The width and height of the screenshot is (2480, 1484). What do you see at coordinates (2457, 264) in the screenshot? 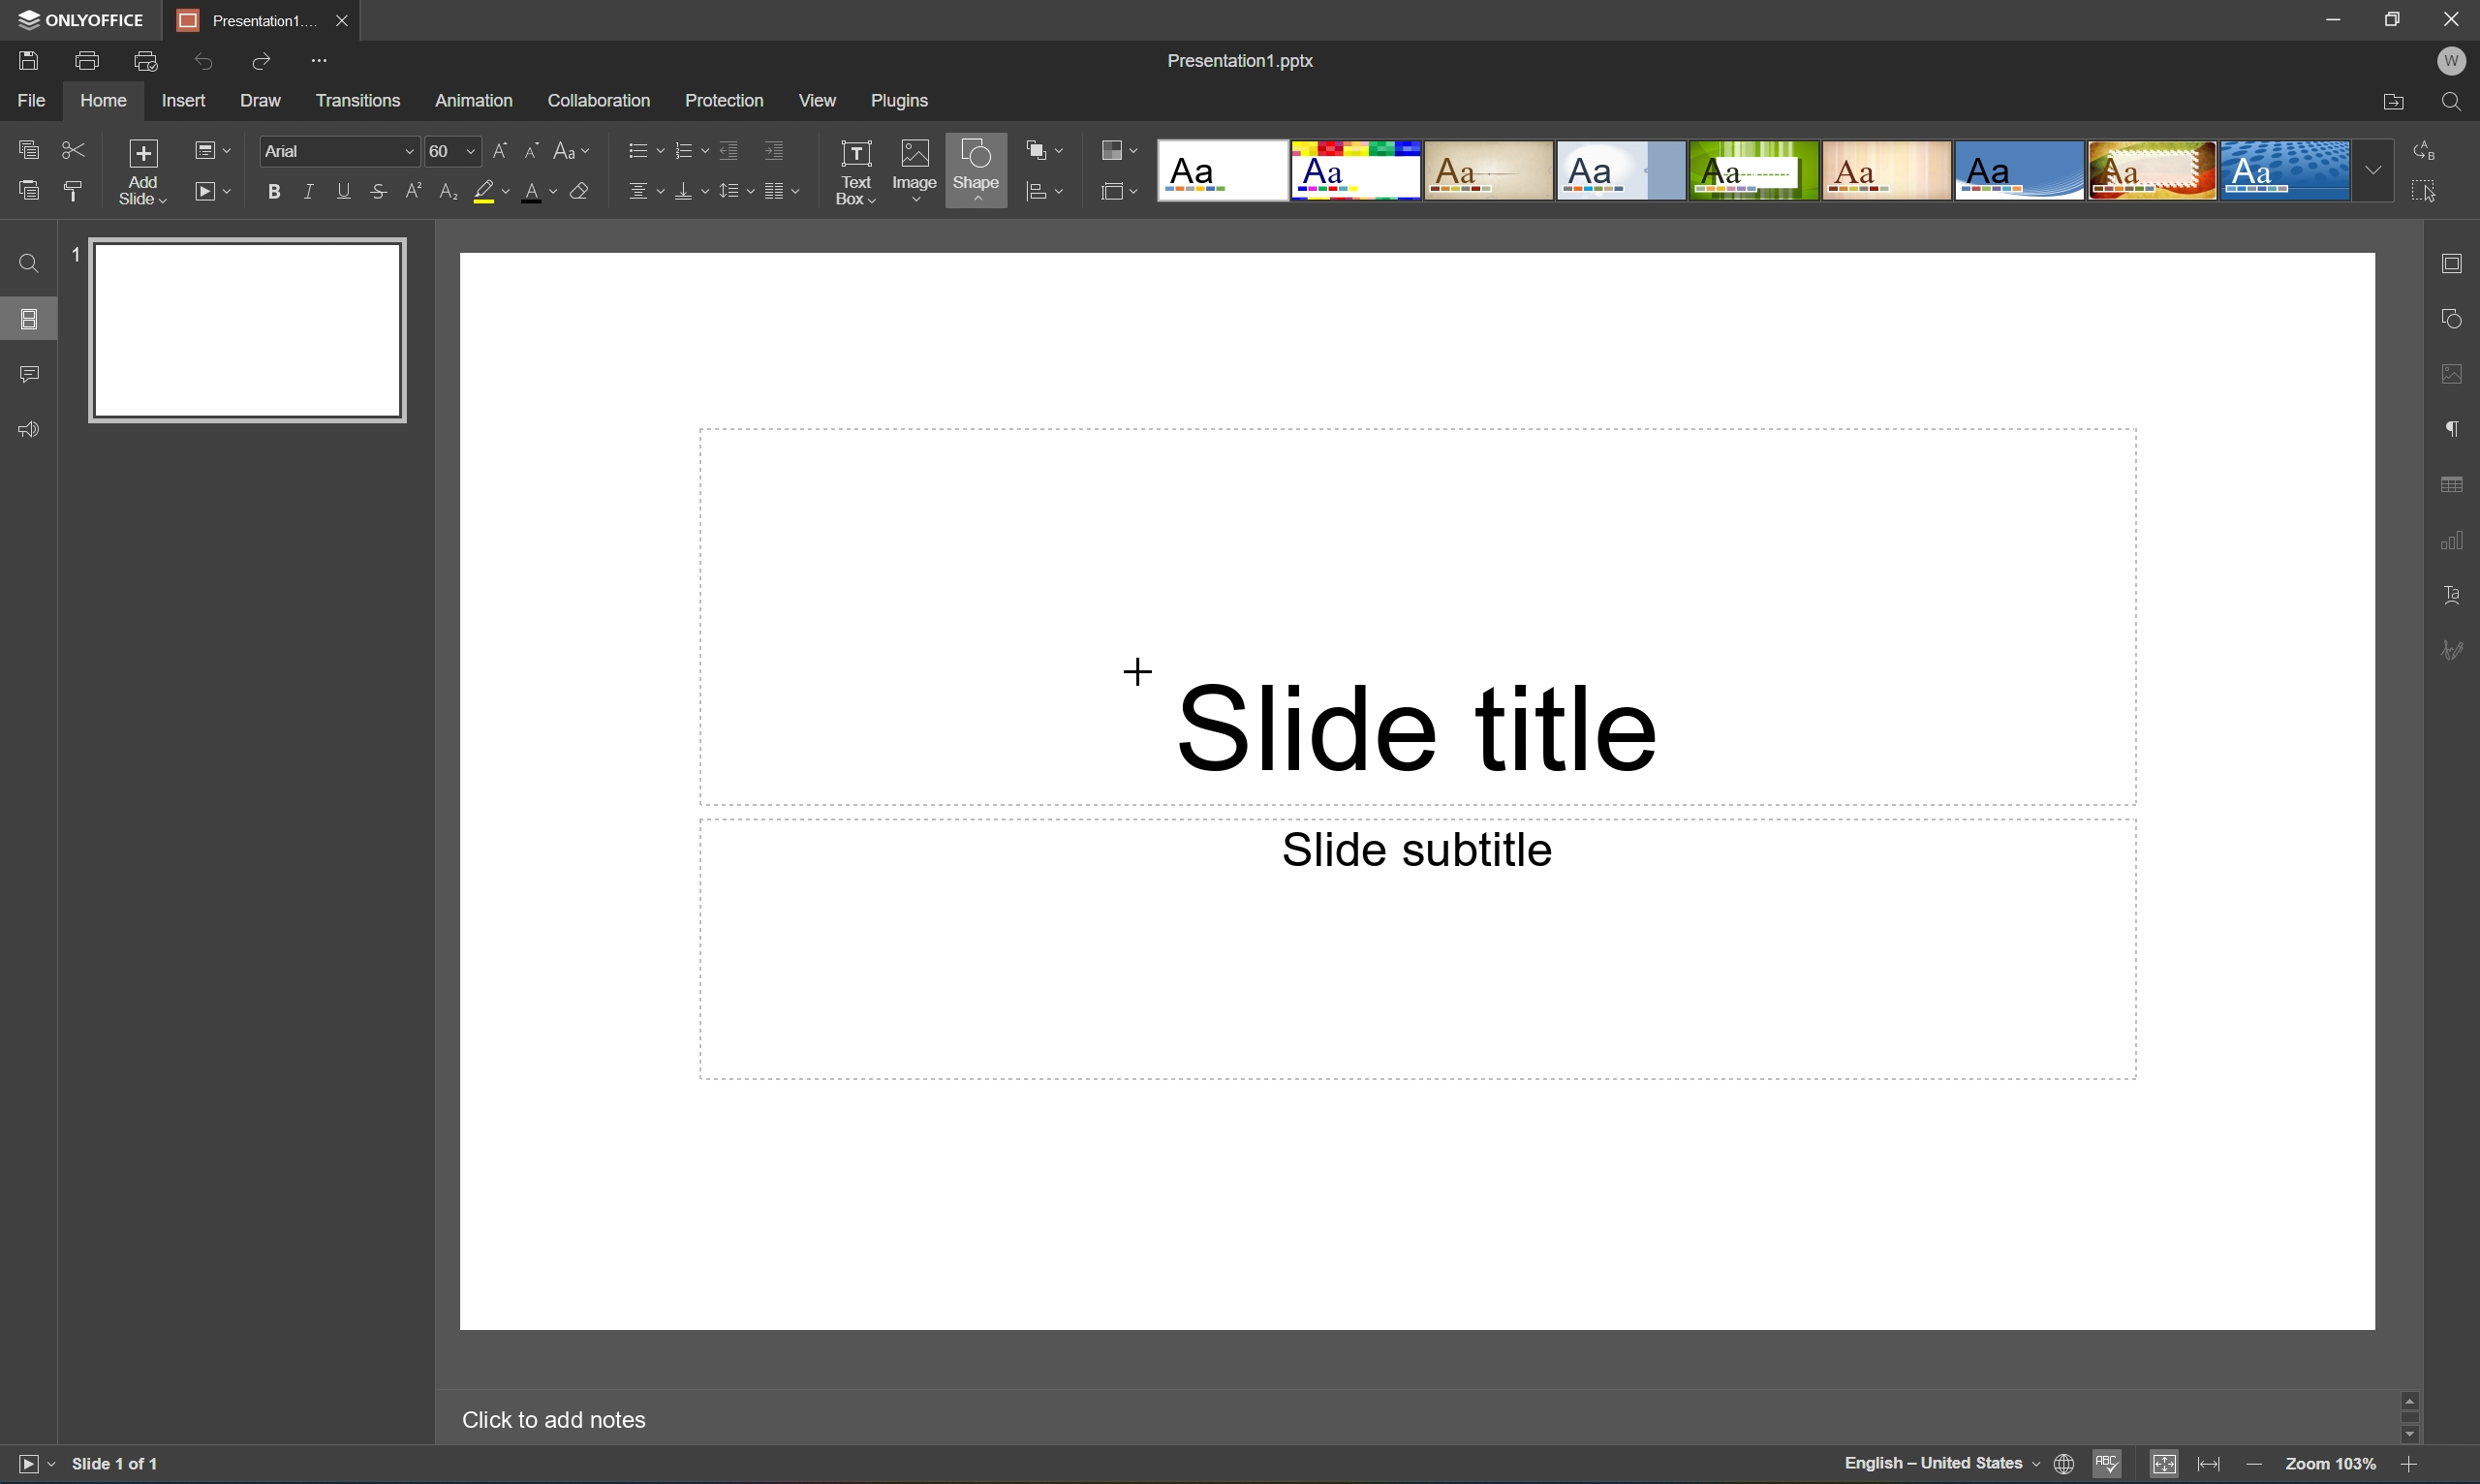
I see `slide settings` at bounding box center [2457, 264].